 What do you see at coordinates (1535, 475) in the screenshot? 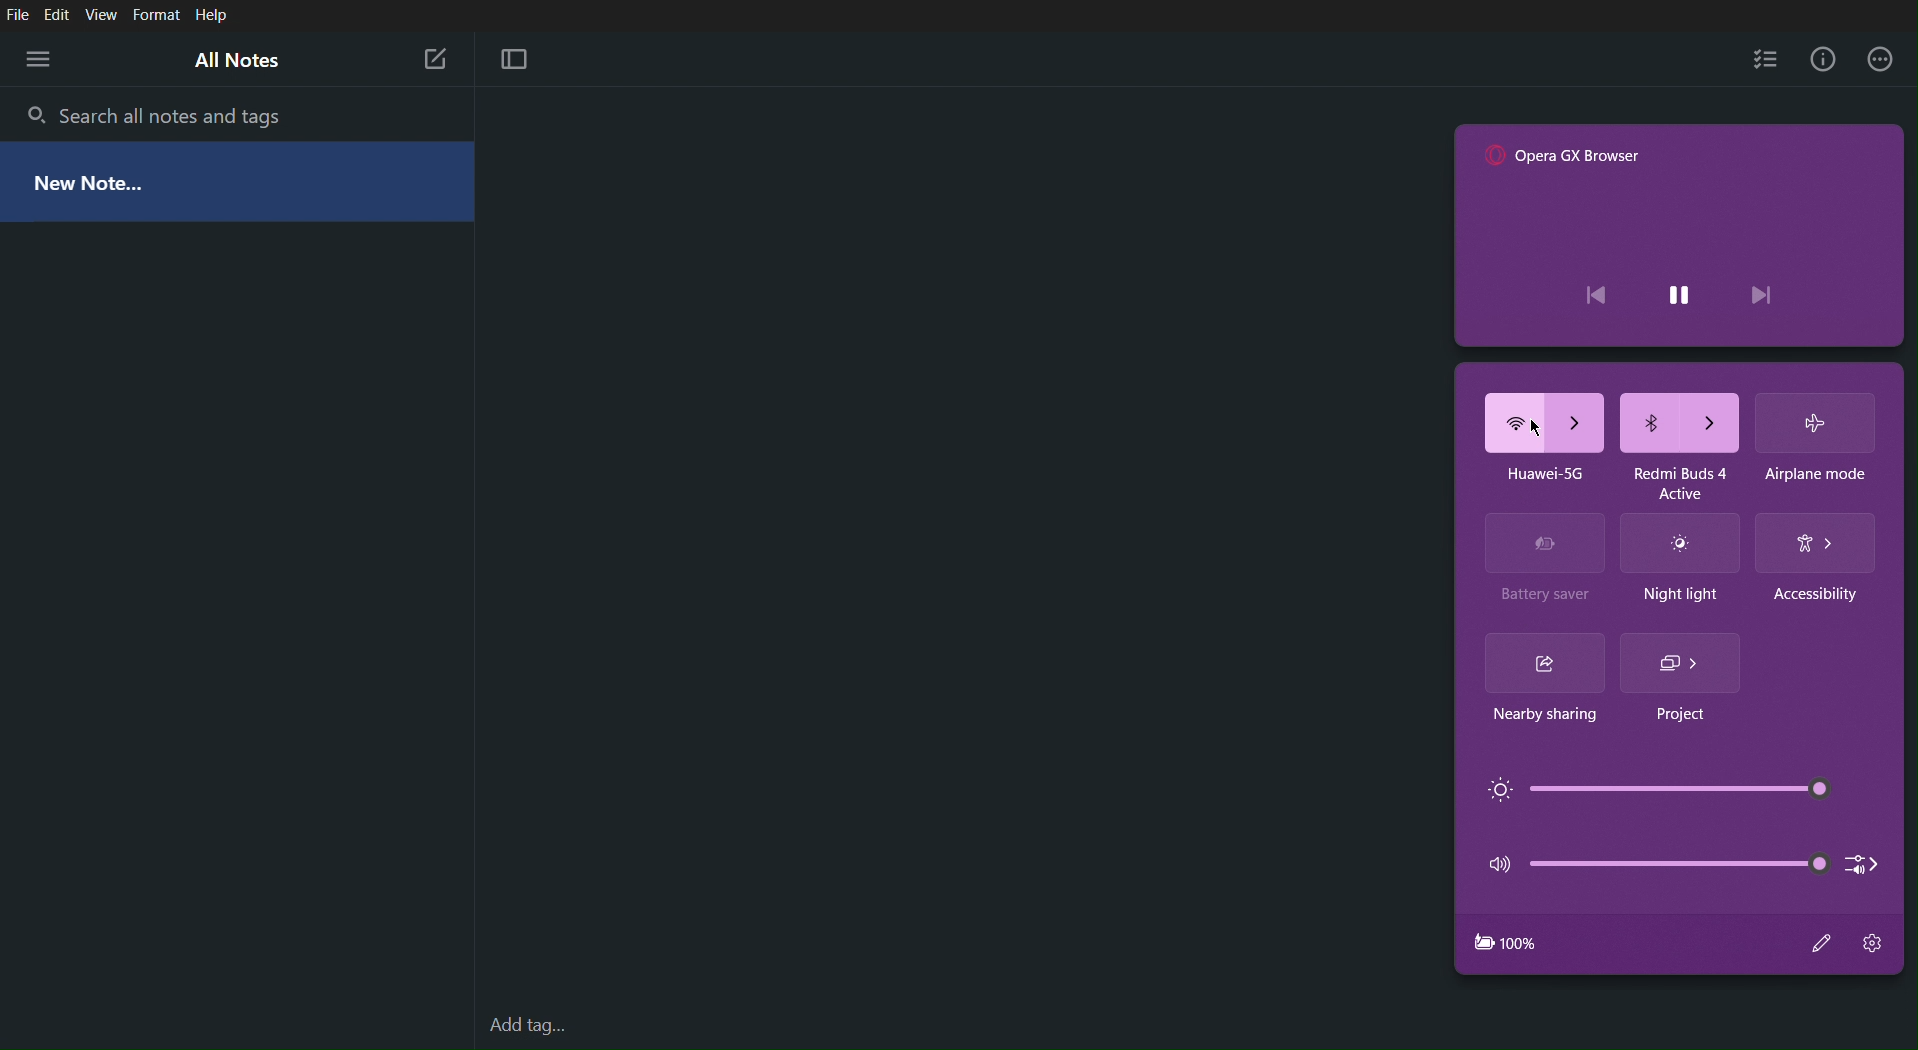
I see `Huawei-5G` at bounding box center [1535, 475].